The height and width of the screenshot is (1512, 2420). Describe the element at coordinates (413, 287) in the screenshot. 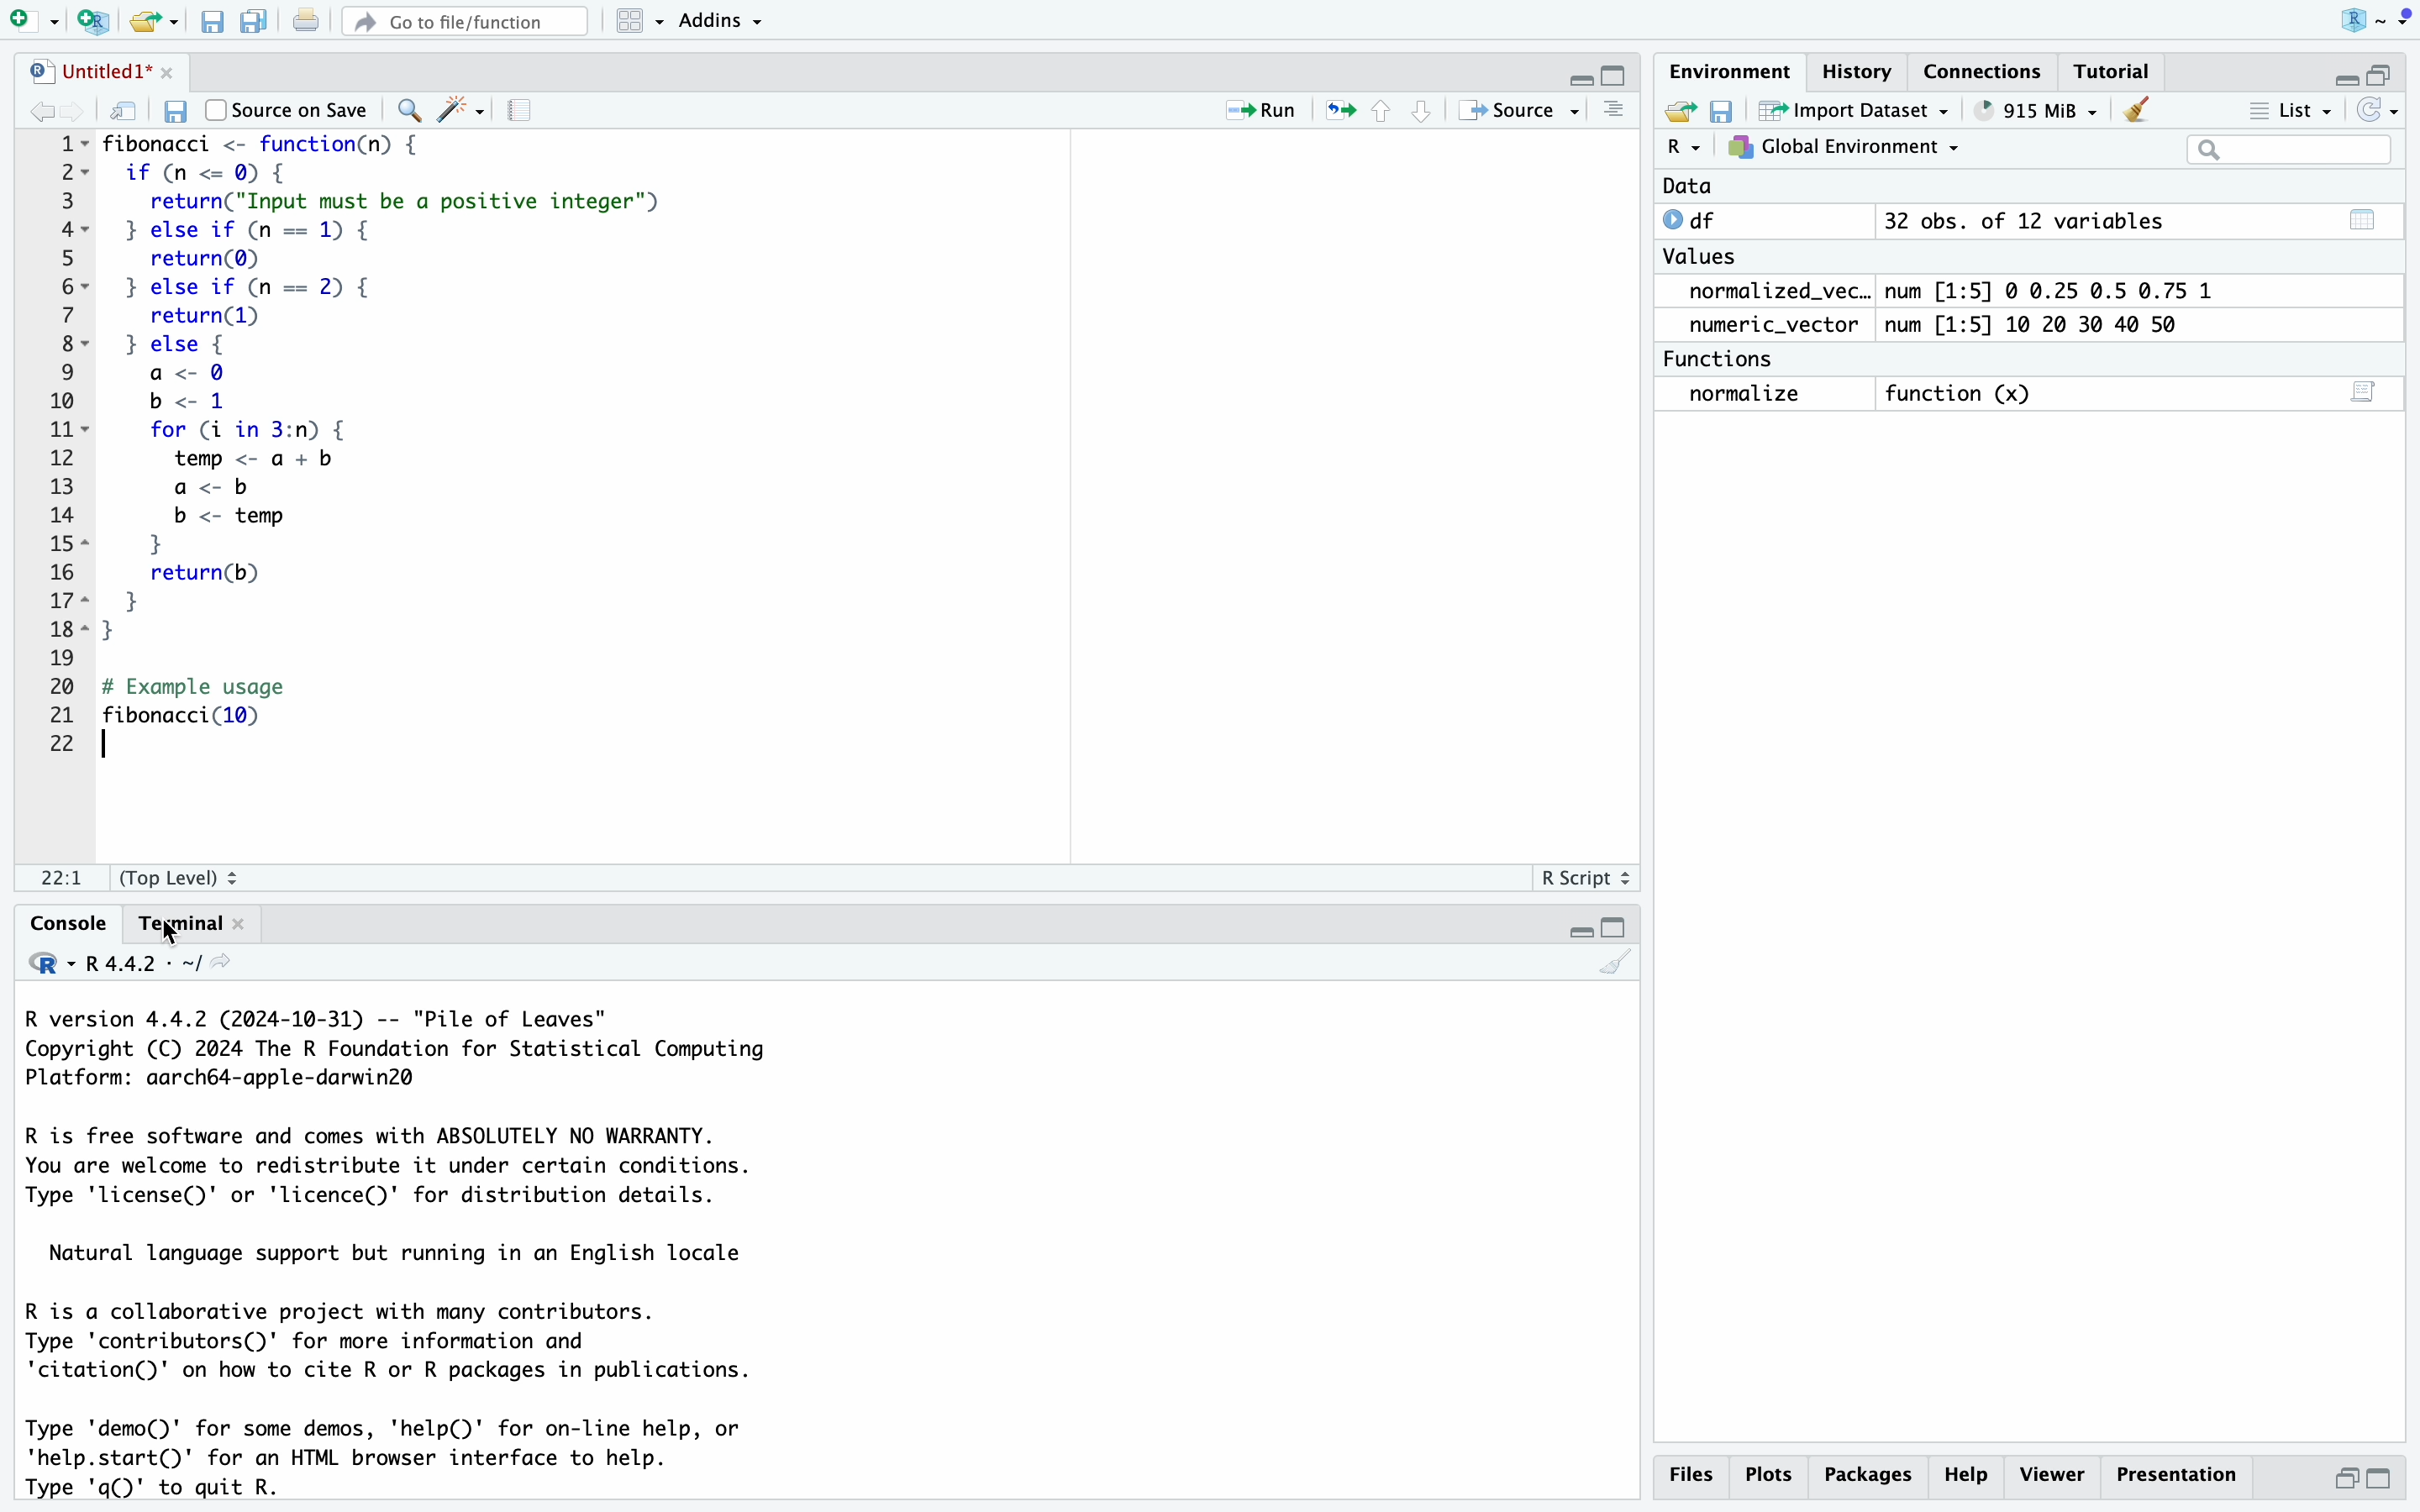

I see `if else loop ` at that location.